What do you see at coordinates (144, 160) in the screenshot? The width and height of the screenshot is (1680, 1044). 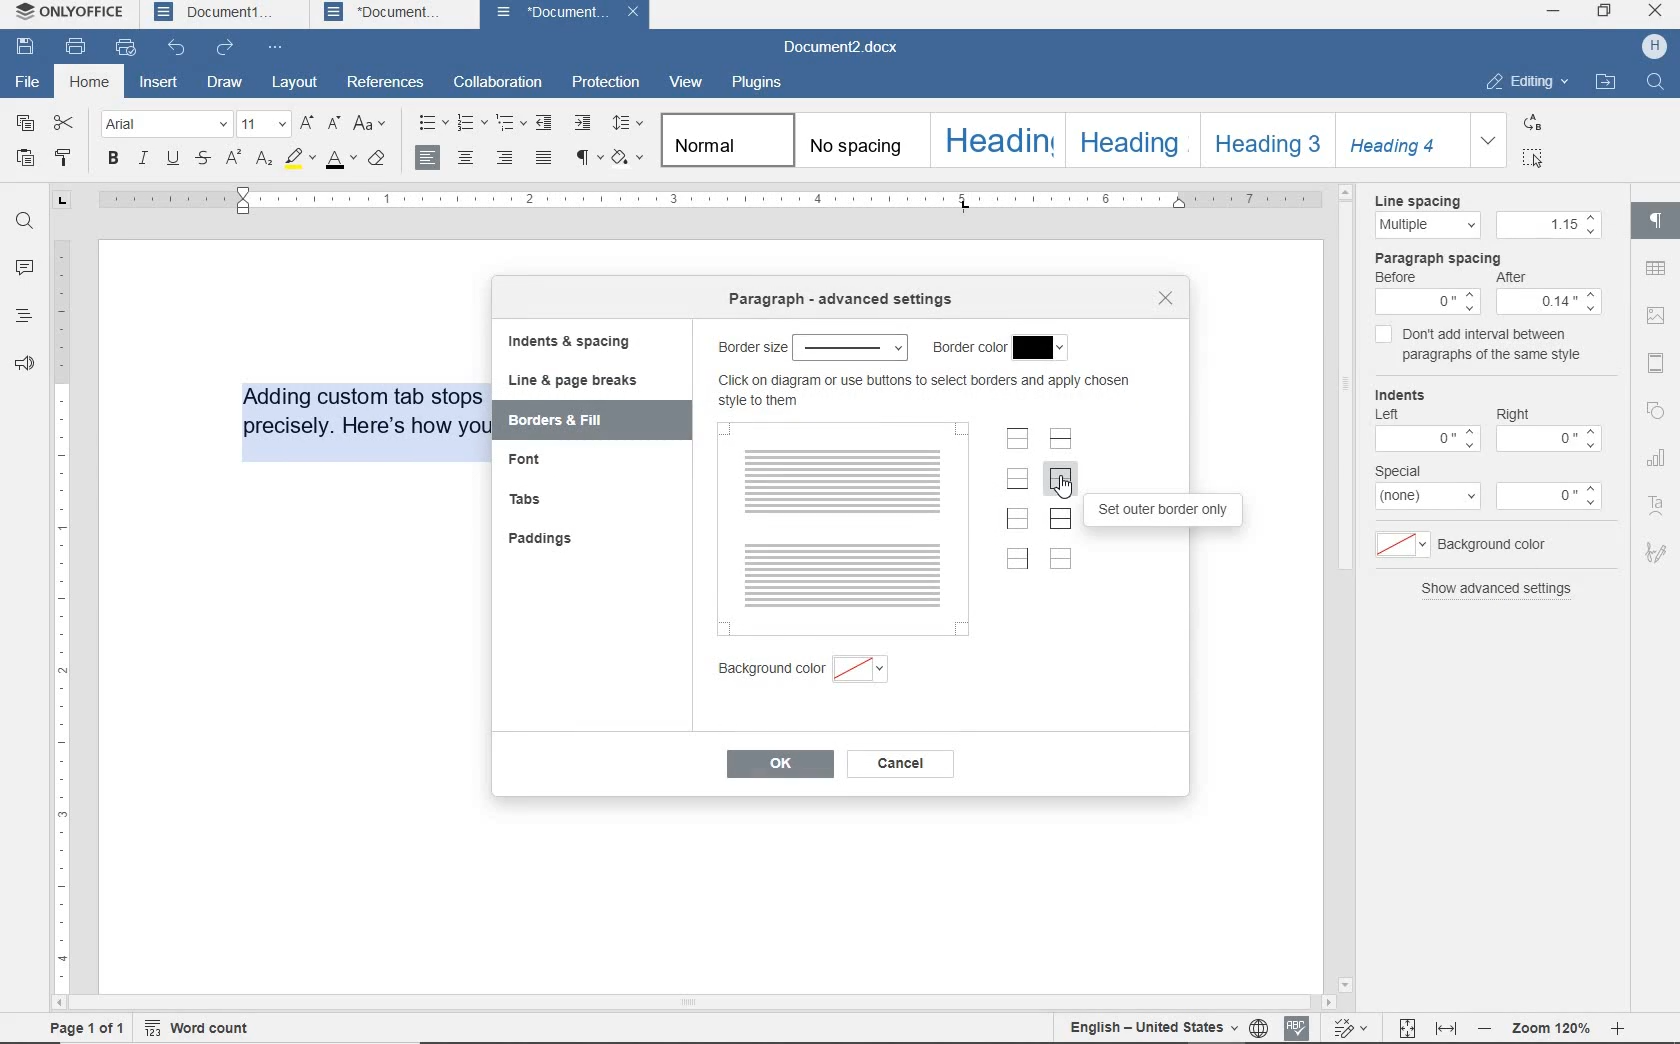 I see `italic` at bounding box center [144, 160].